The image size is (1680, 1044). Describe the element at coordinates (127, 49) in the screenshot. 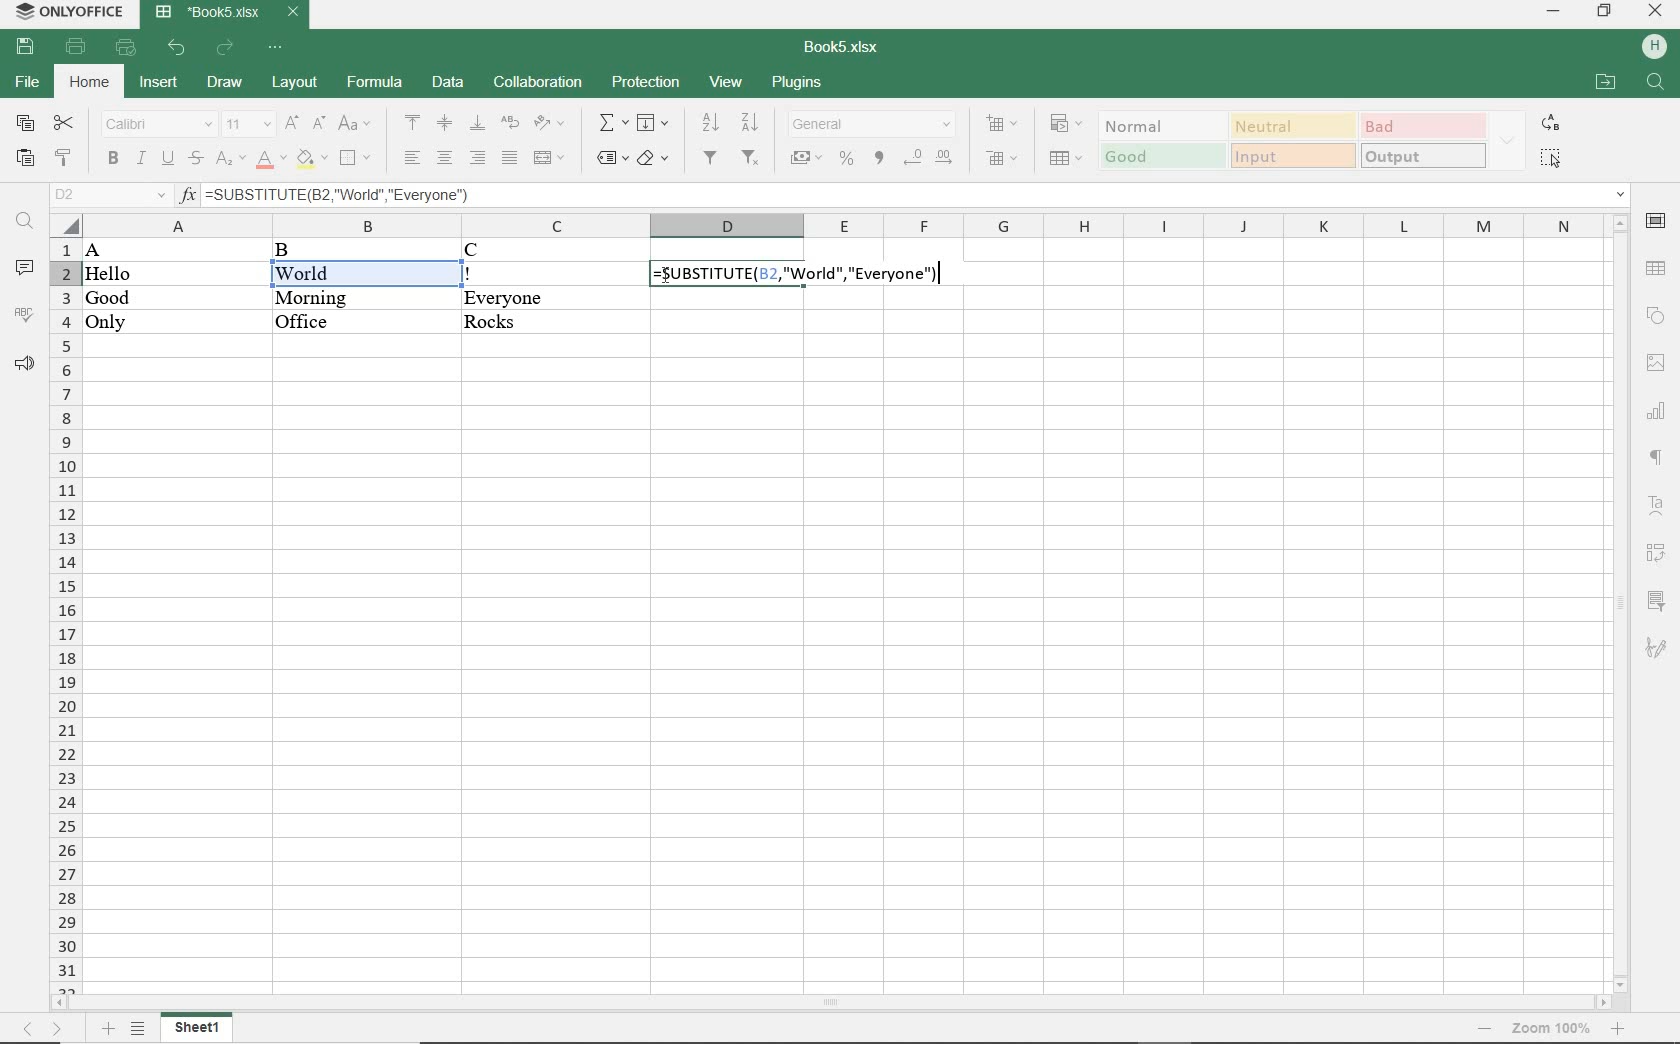

I see `quick print` at that location.